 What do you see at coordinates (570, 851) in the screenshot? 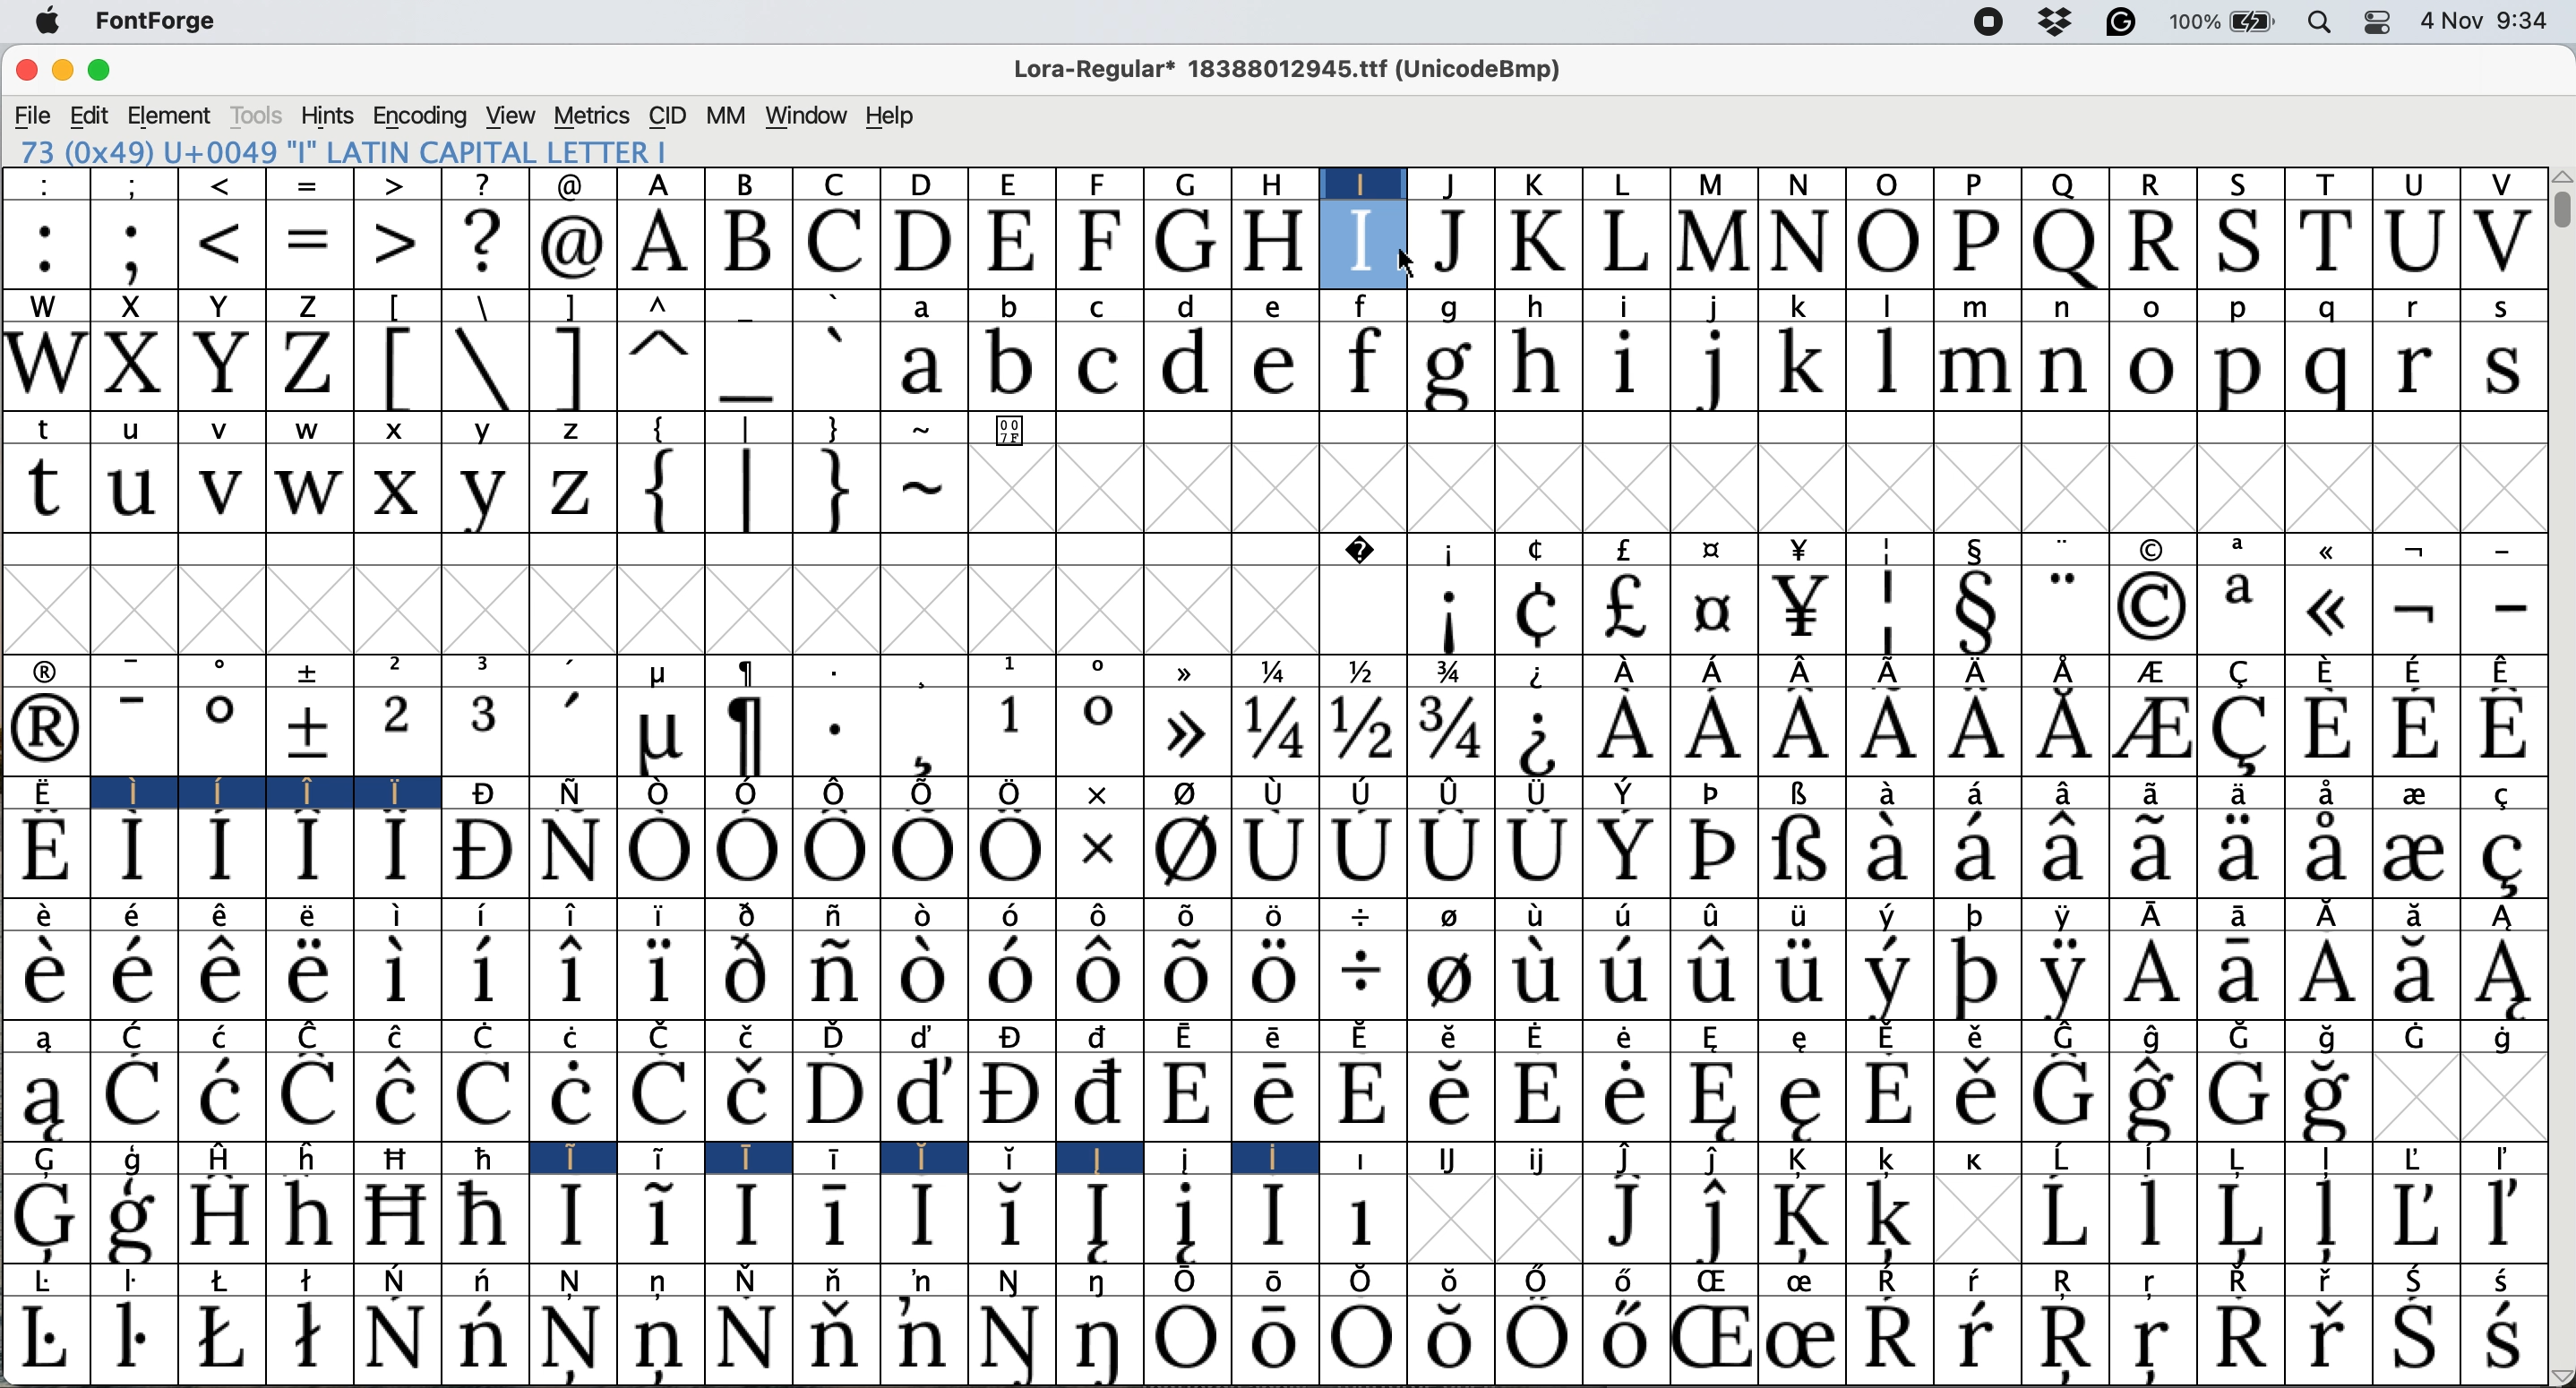
I see `Symbol` at bounding box center [570, 851].